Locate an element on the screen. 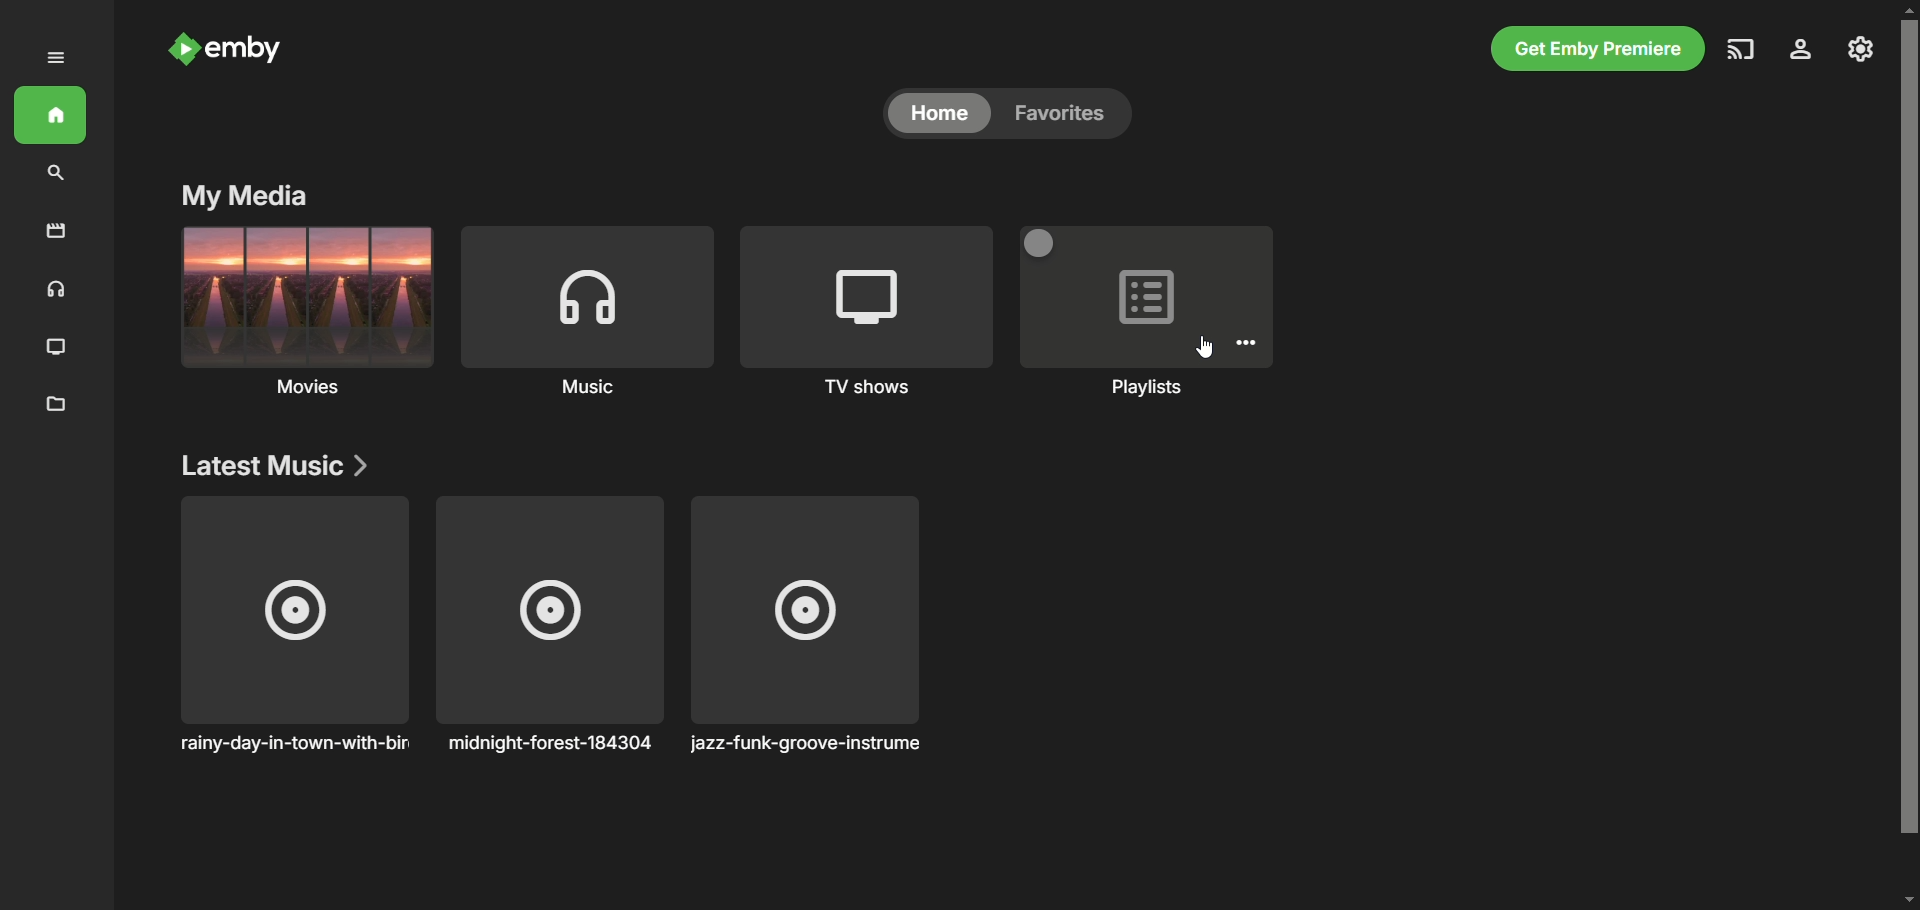 Image resolution: width=1920 pixels, height=910 pixels. music is located at coordinates (53, 291).